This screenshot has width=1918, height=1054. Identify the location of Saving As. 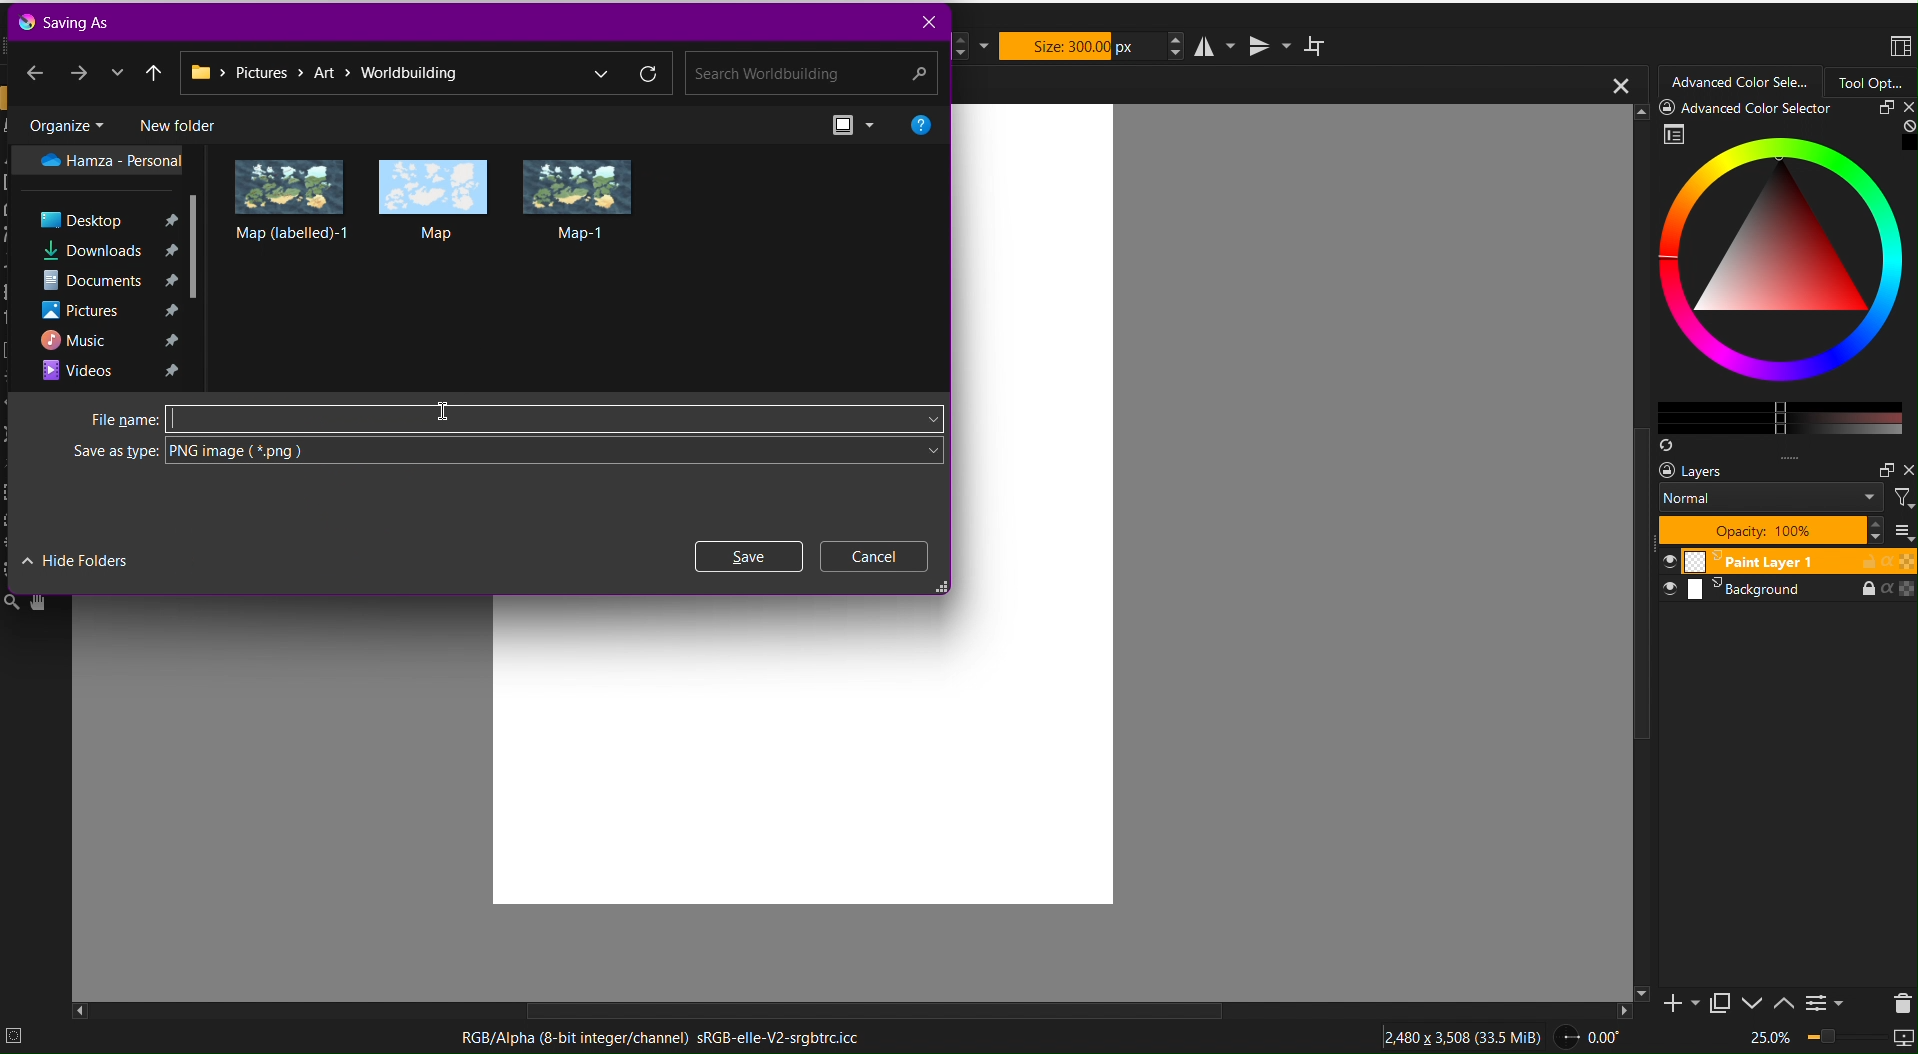
(69, 21).